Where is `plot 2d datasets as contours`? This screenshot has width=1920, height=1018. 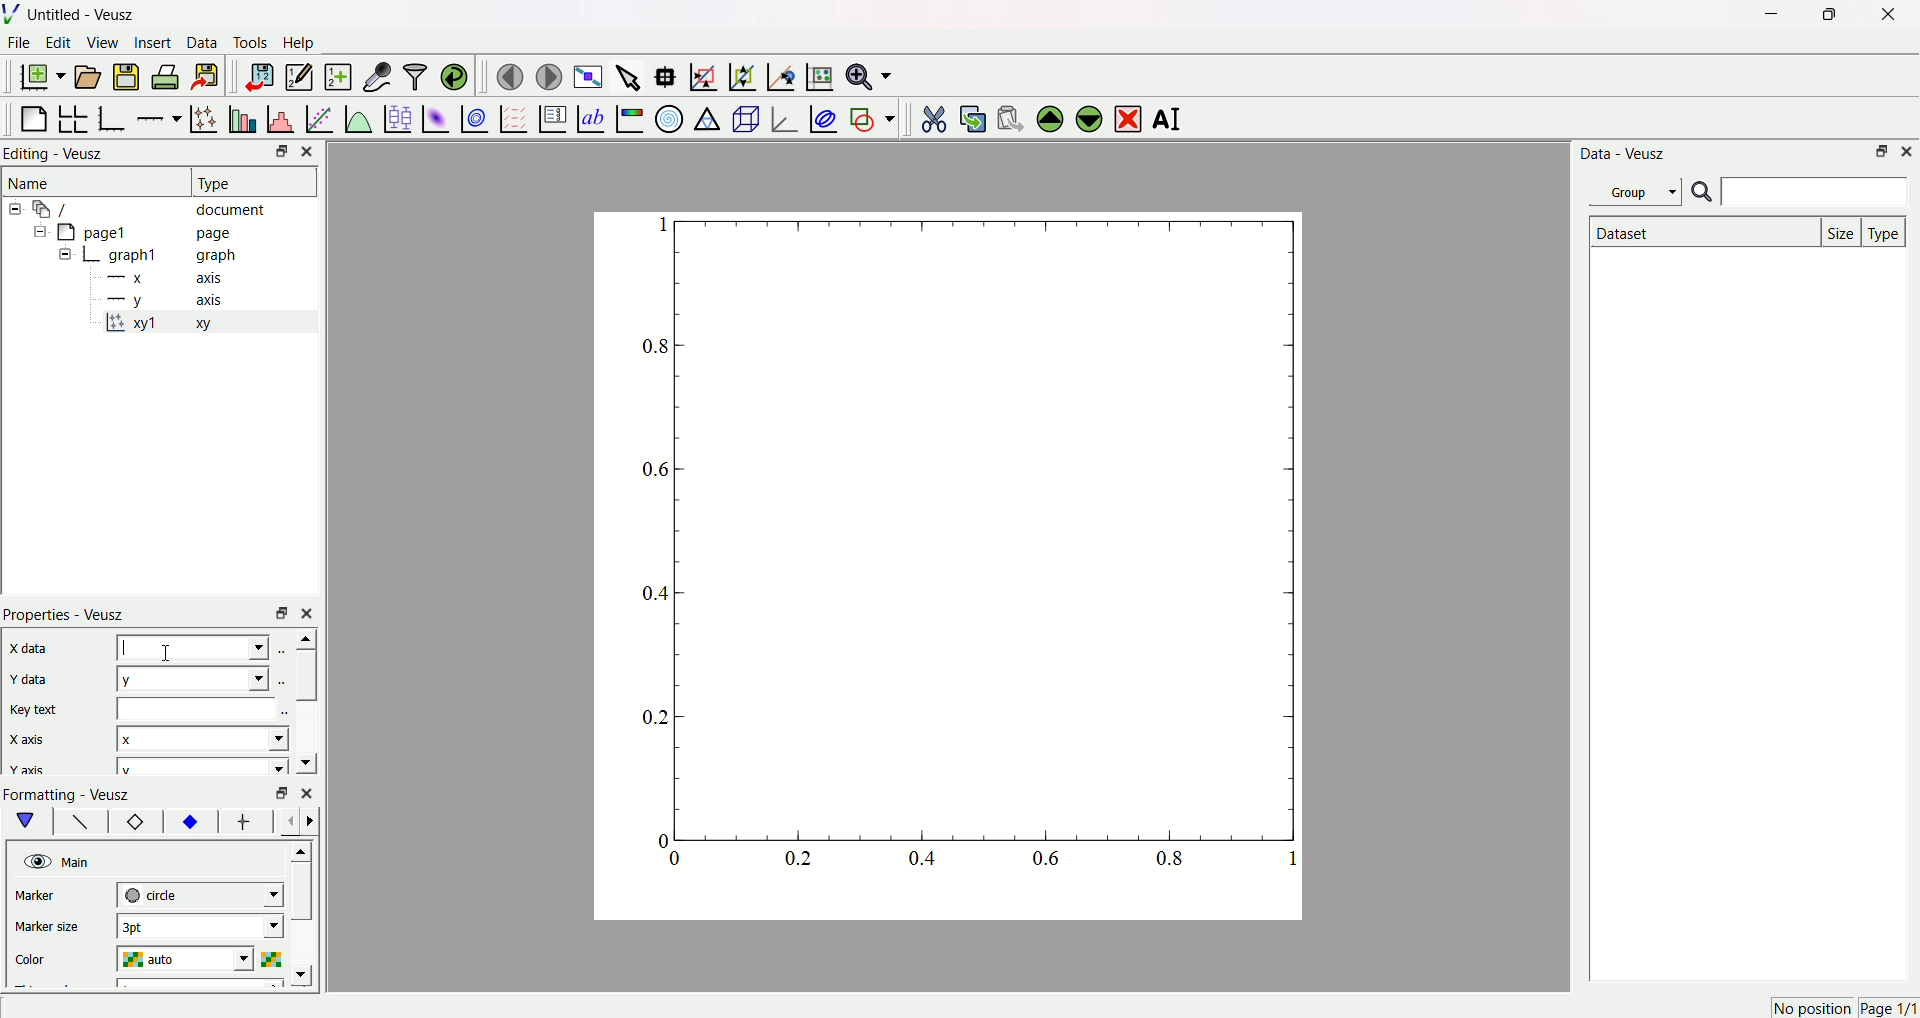
plot 2d datasets as contours is located at coordinates (473, 118).